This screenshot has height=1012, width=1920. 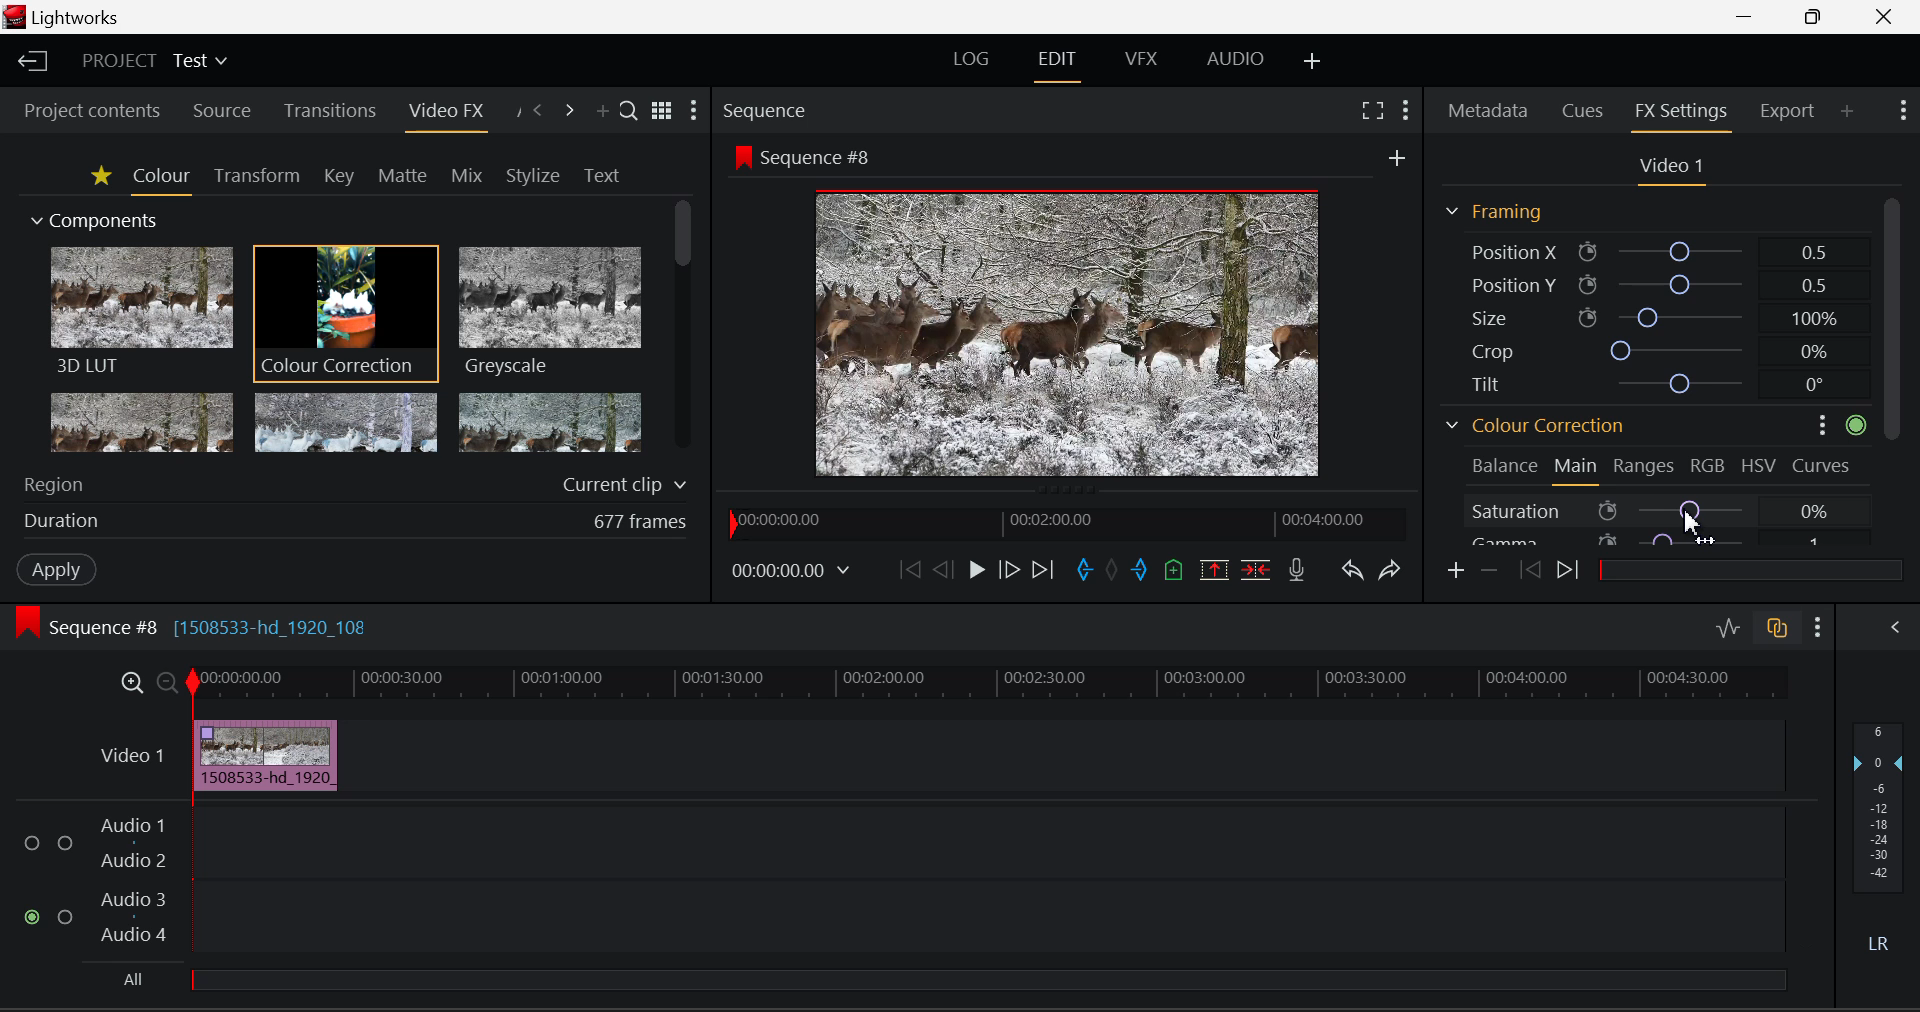 What do you see at coordinates (133, 755) in the screenshot?
I see `Video Layer` at bounding box center [133, 755].